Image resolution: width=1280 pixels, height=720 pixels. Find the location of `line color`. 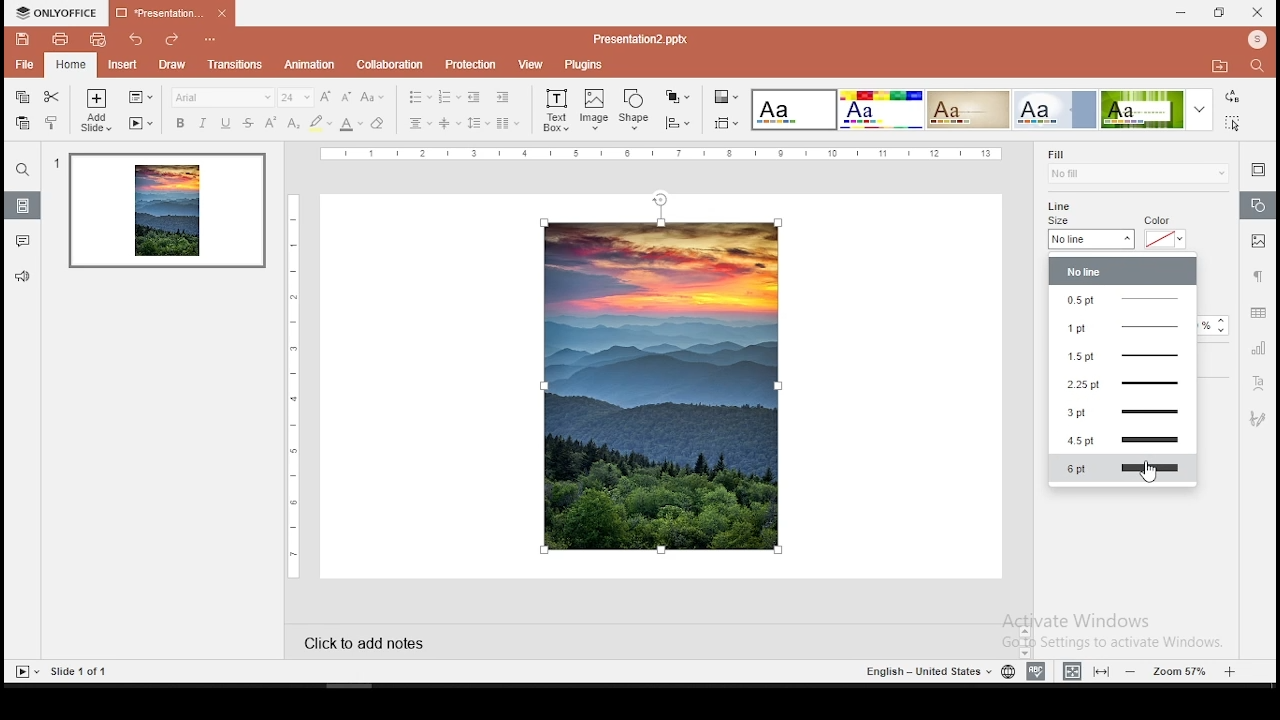

line color is located at coordinates (1166, 232).